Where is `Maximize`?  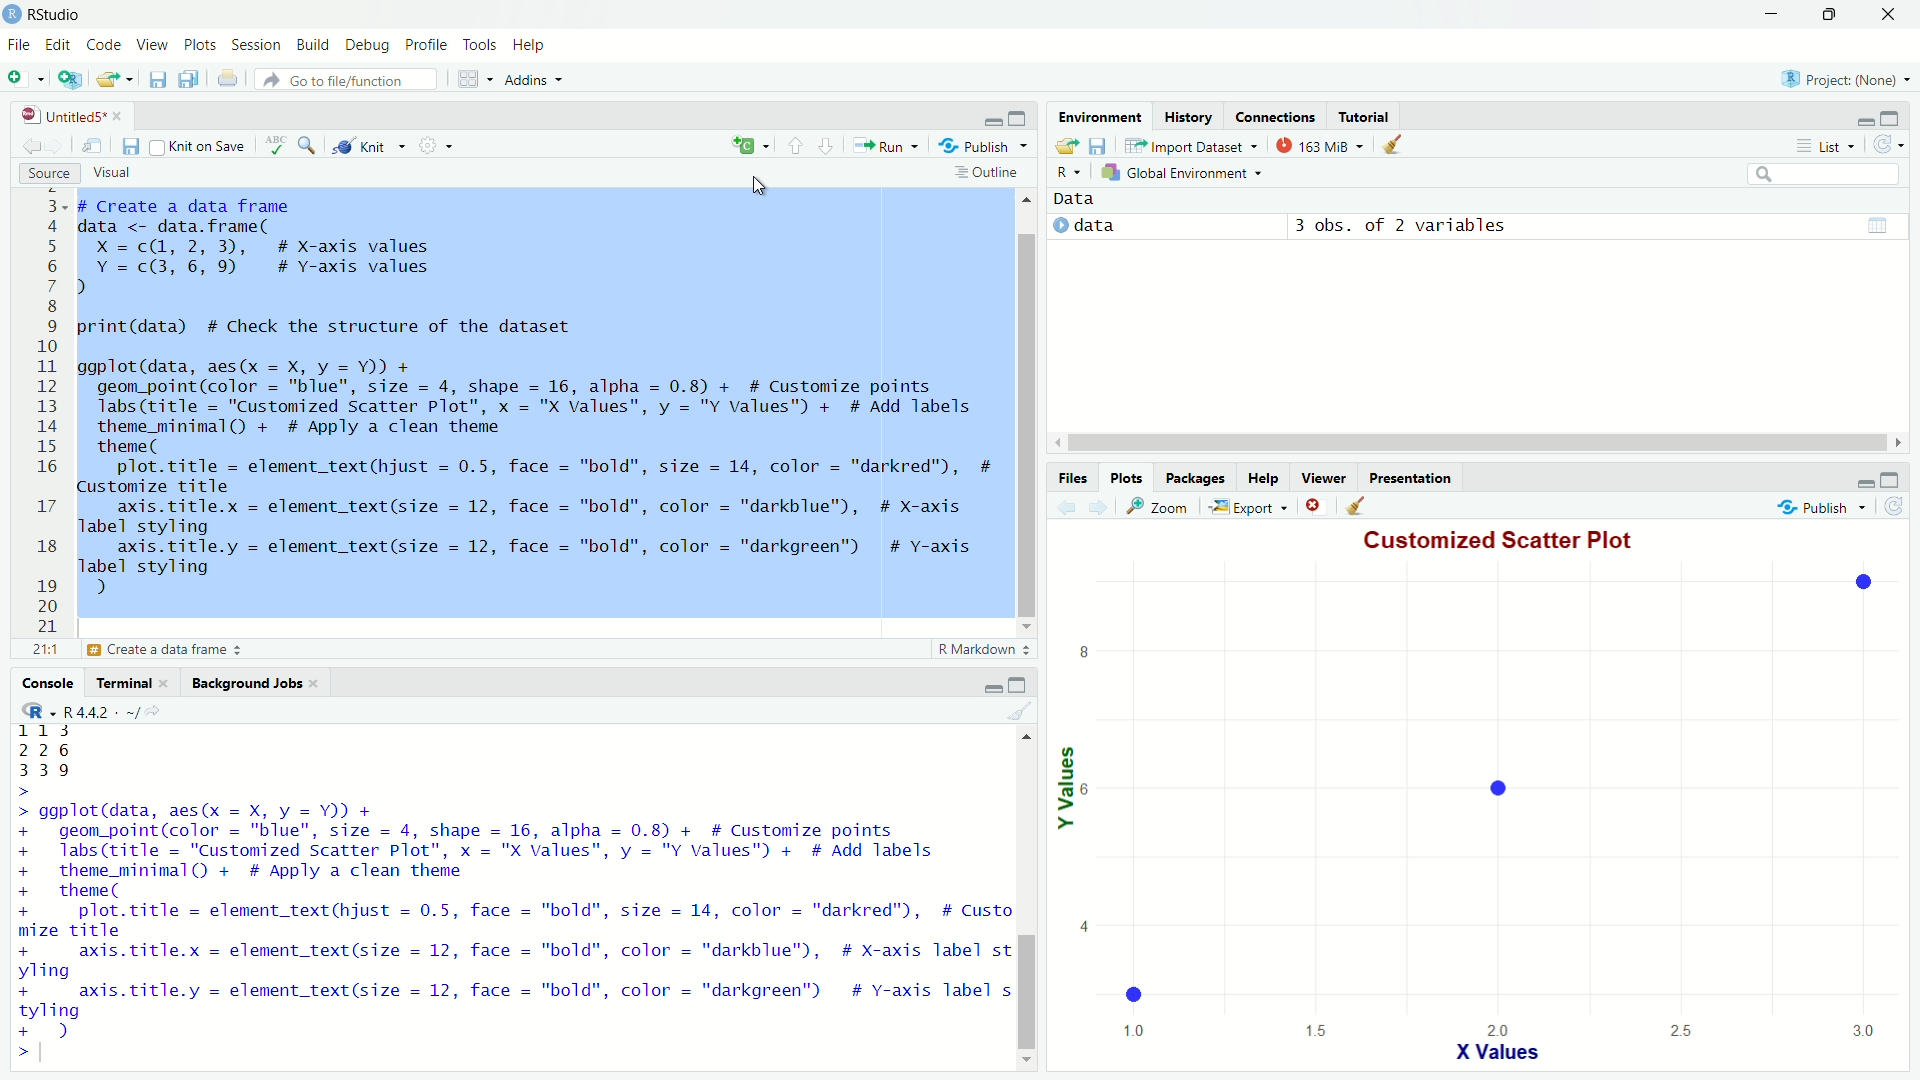
Maximize is located at coordinates (1891, 481).